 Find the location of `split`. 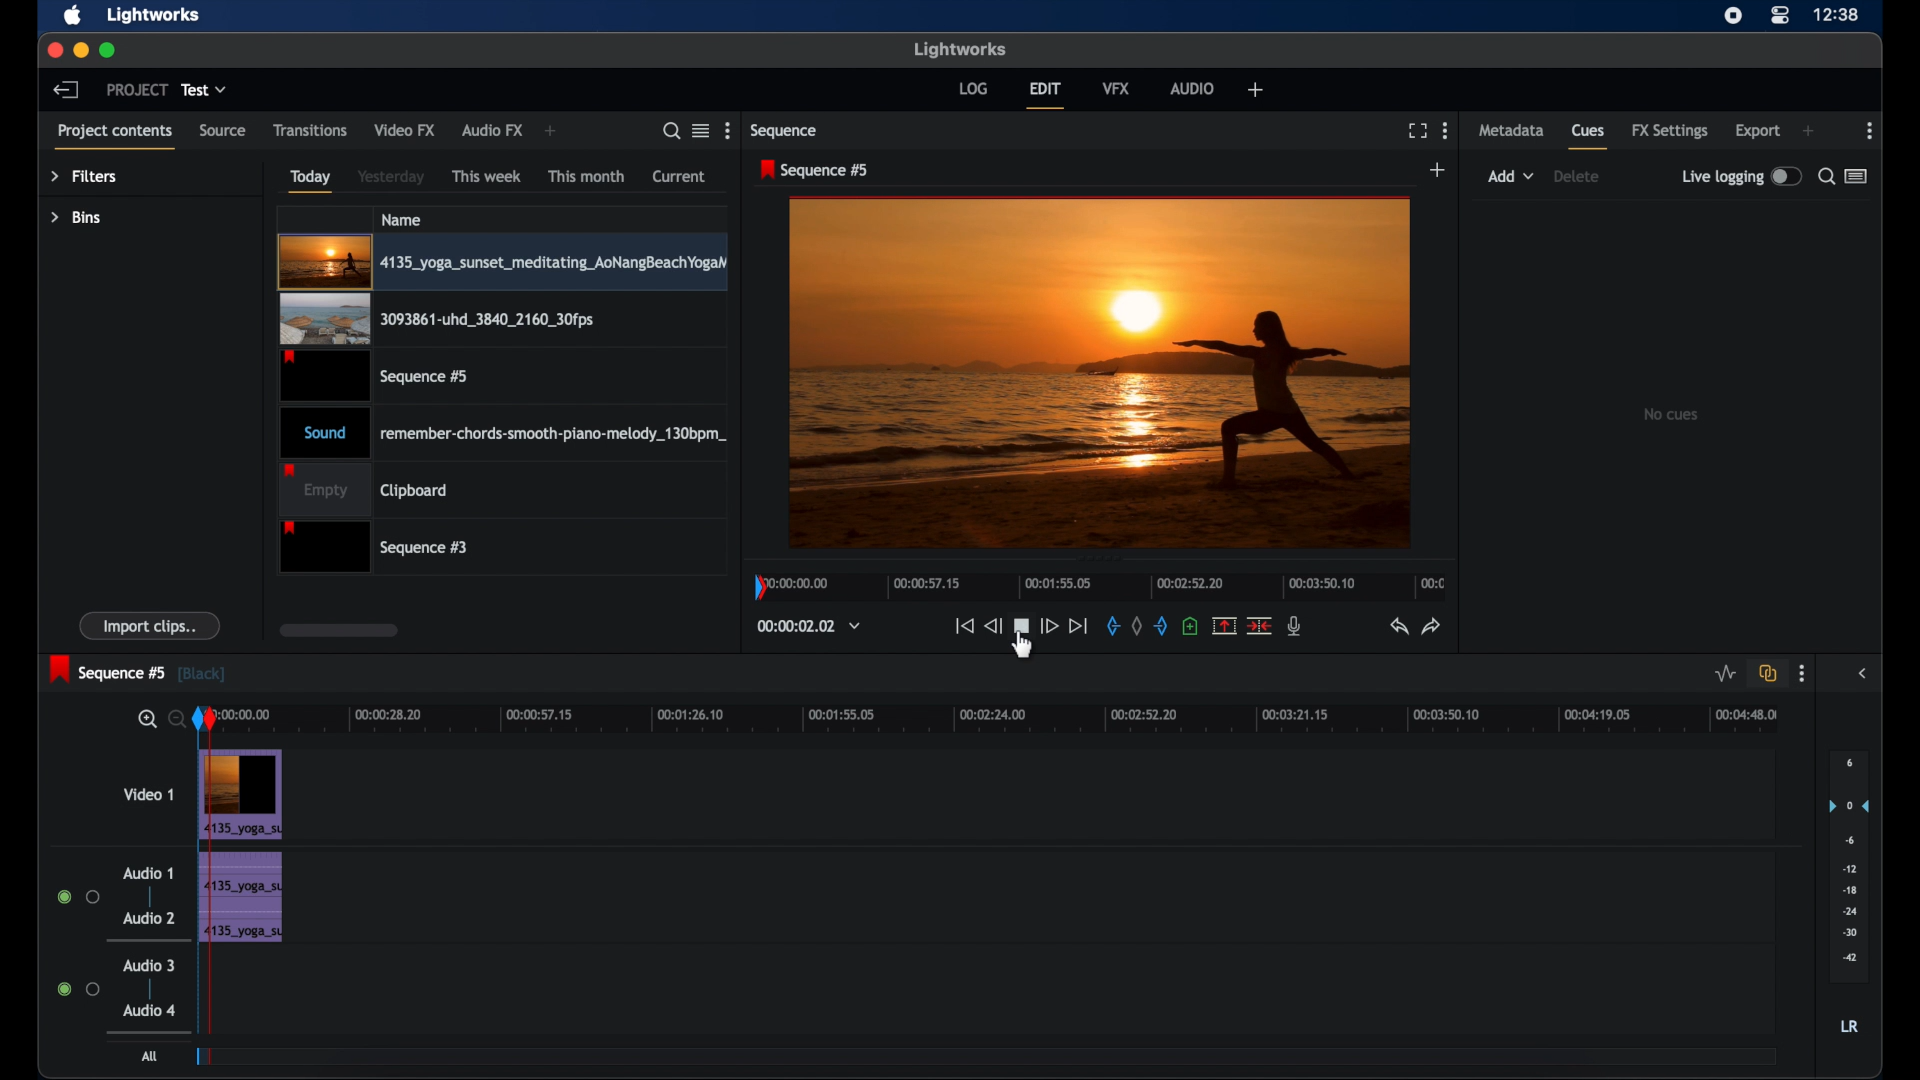

split is located at coordinates (1260, 627).